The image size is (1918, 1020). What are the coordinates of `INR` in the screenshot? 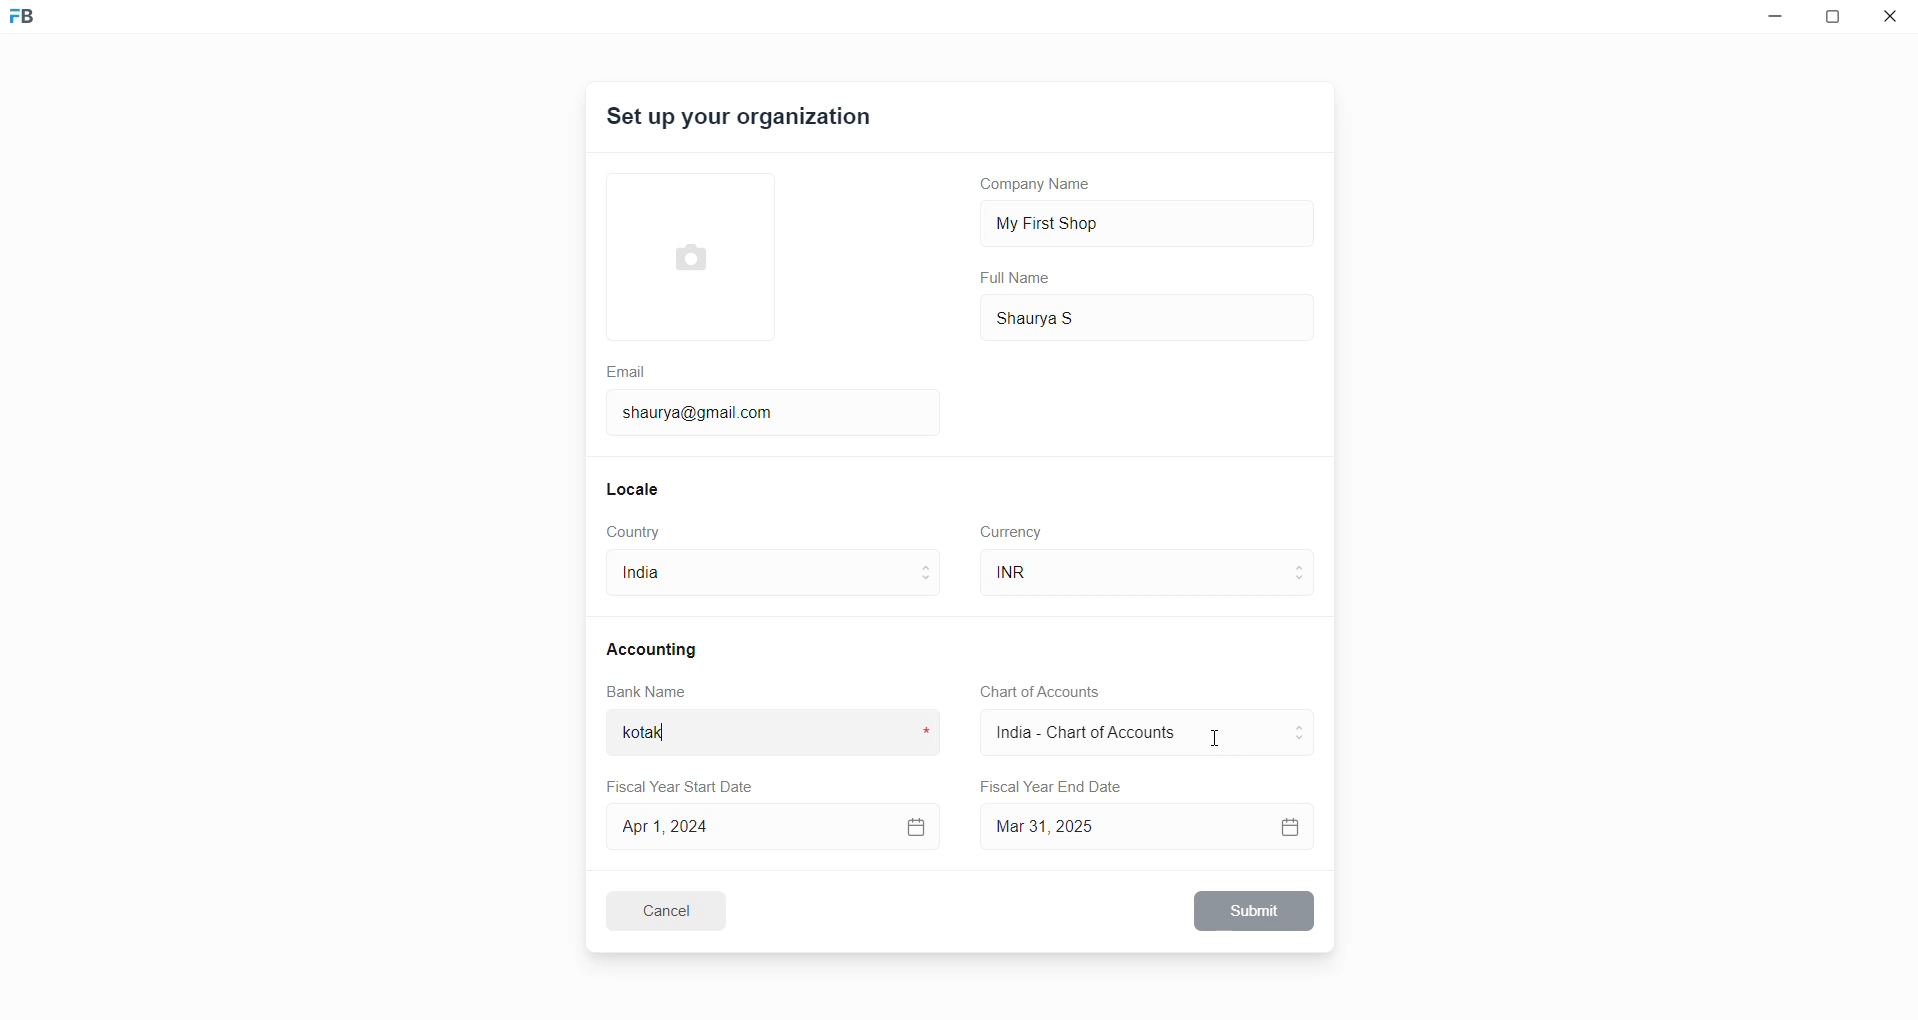 It's located at (1046, 573).